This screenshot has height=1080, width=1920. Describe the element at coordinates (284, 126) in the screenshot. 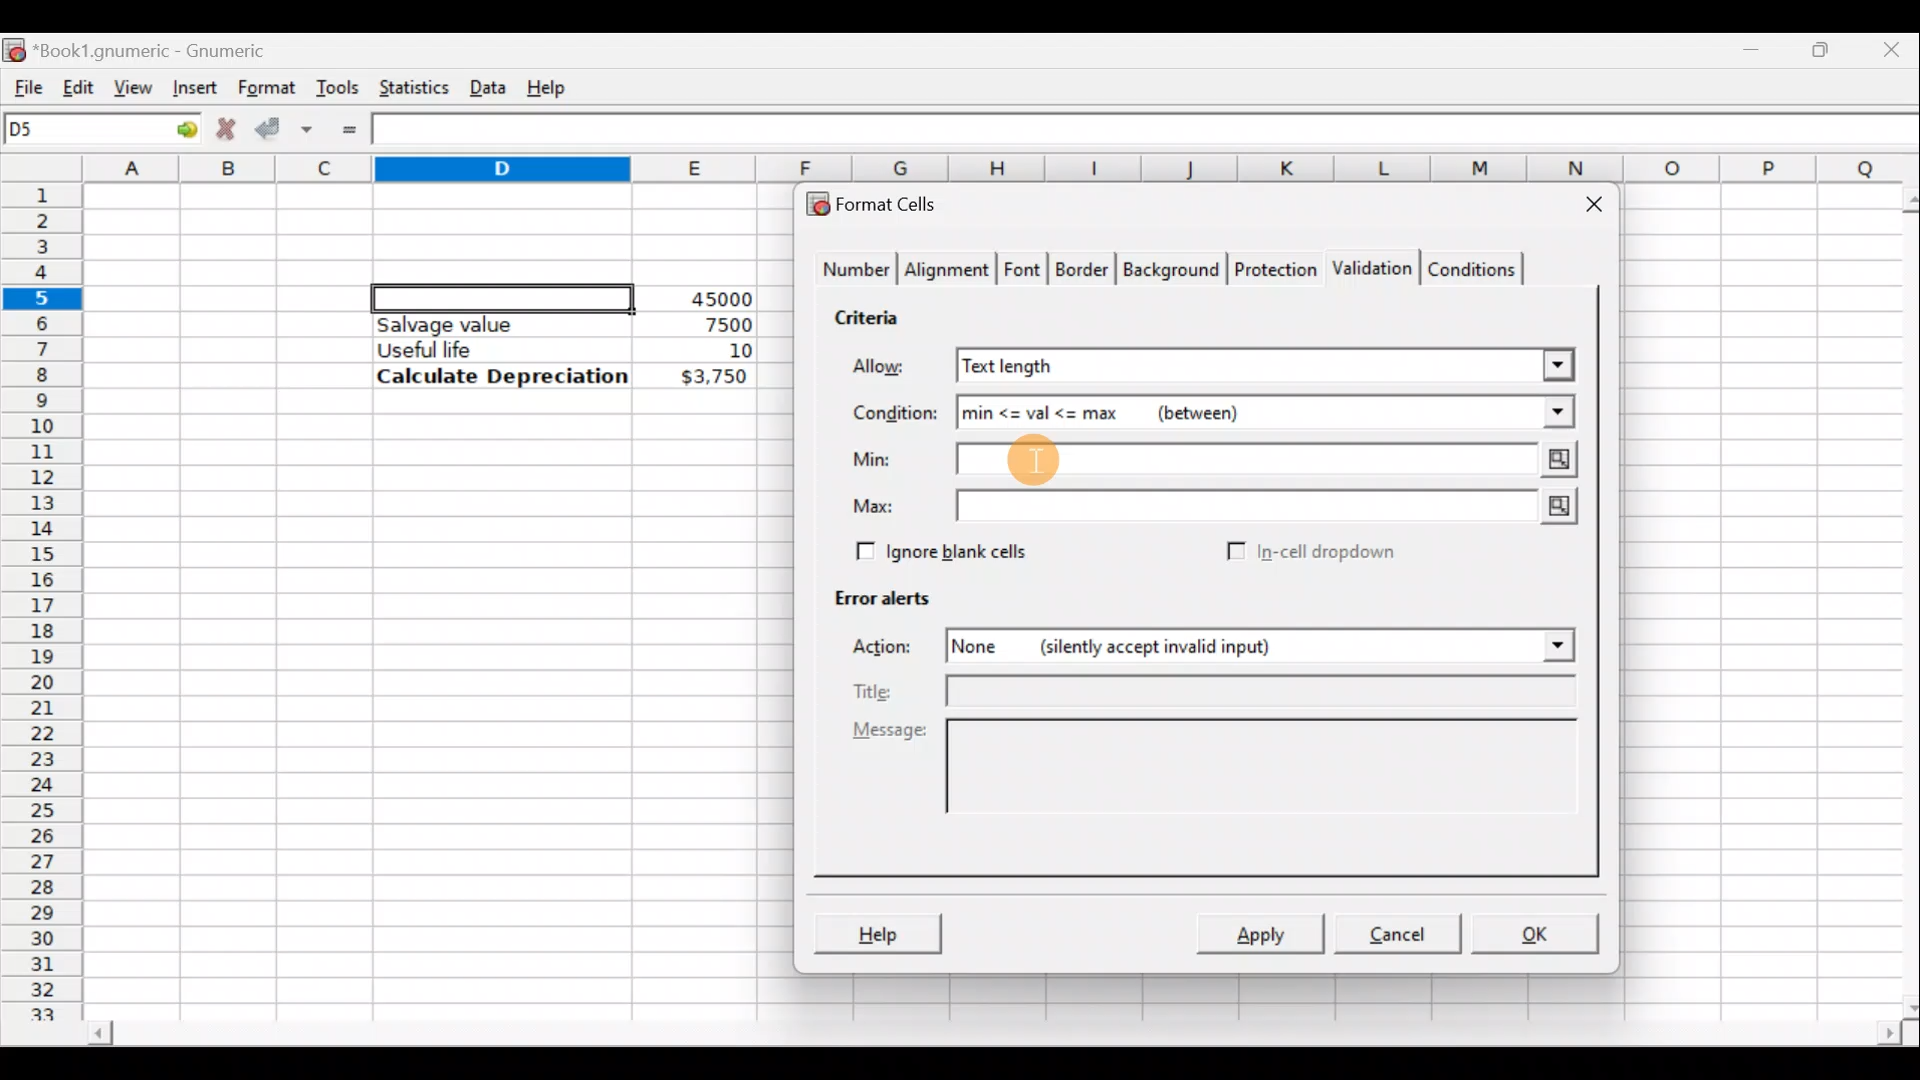

I see `Accept change` at that location.